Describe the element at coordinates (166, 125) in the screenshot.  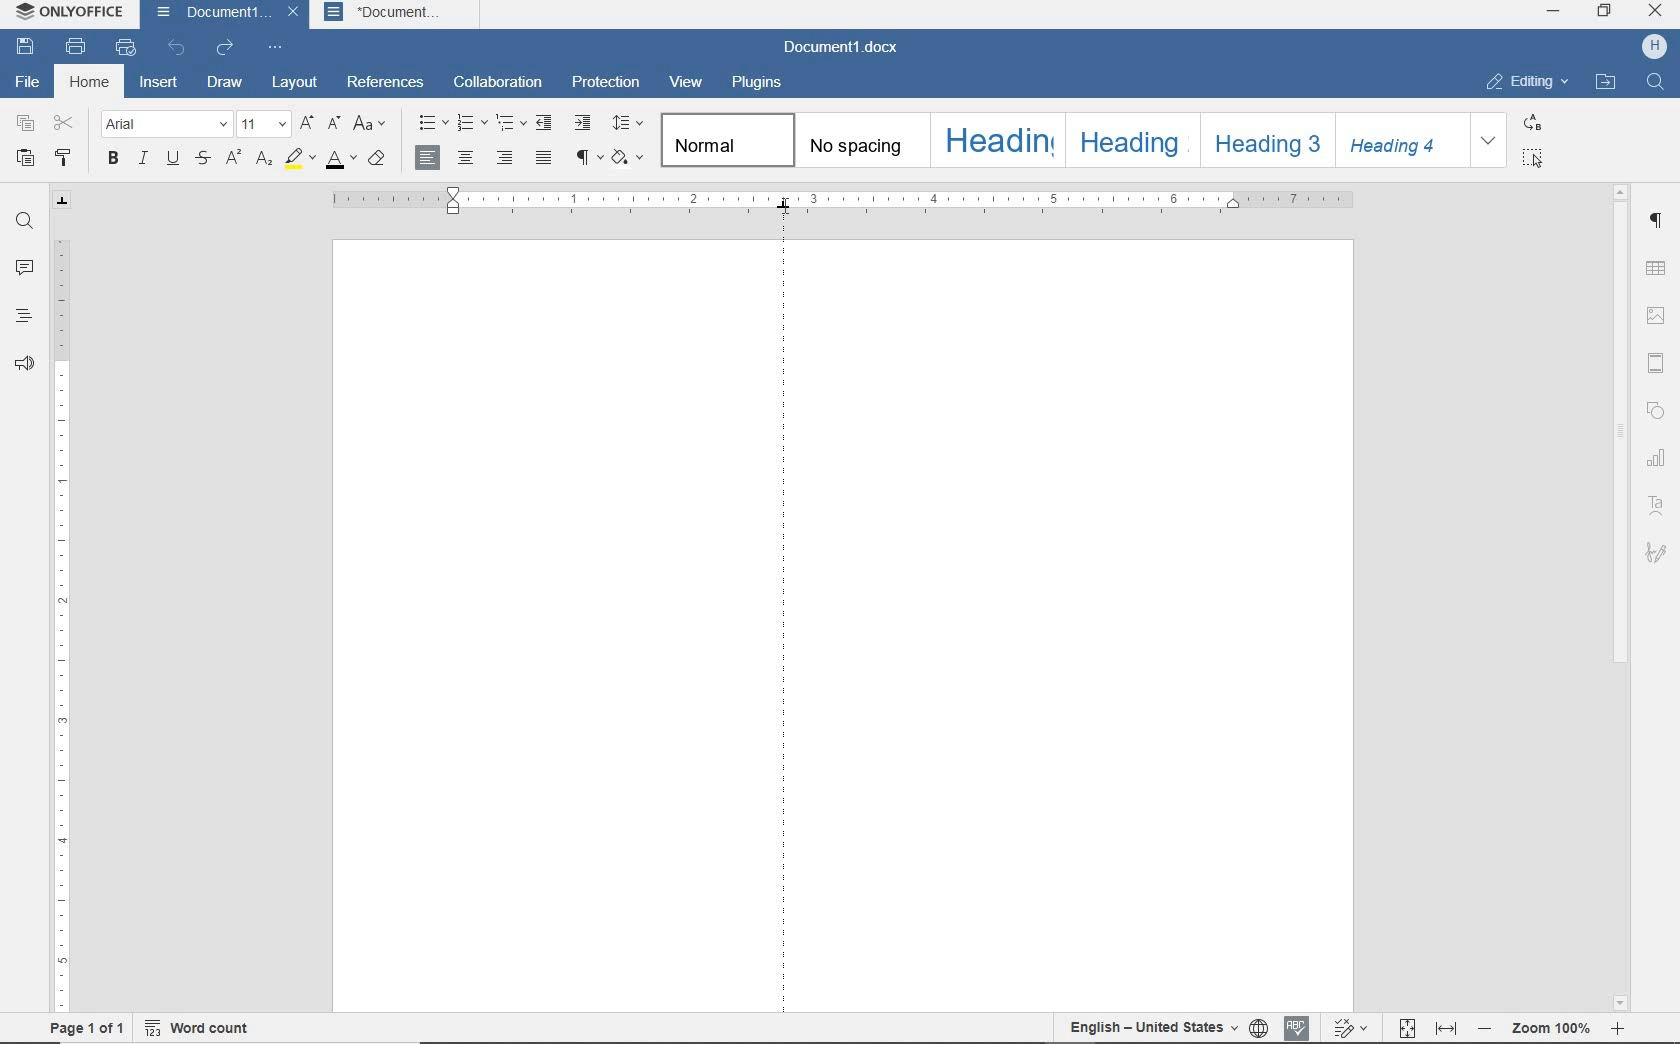
I see `FONT` at that location.